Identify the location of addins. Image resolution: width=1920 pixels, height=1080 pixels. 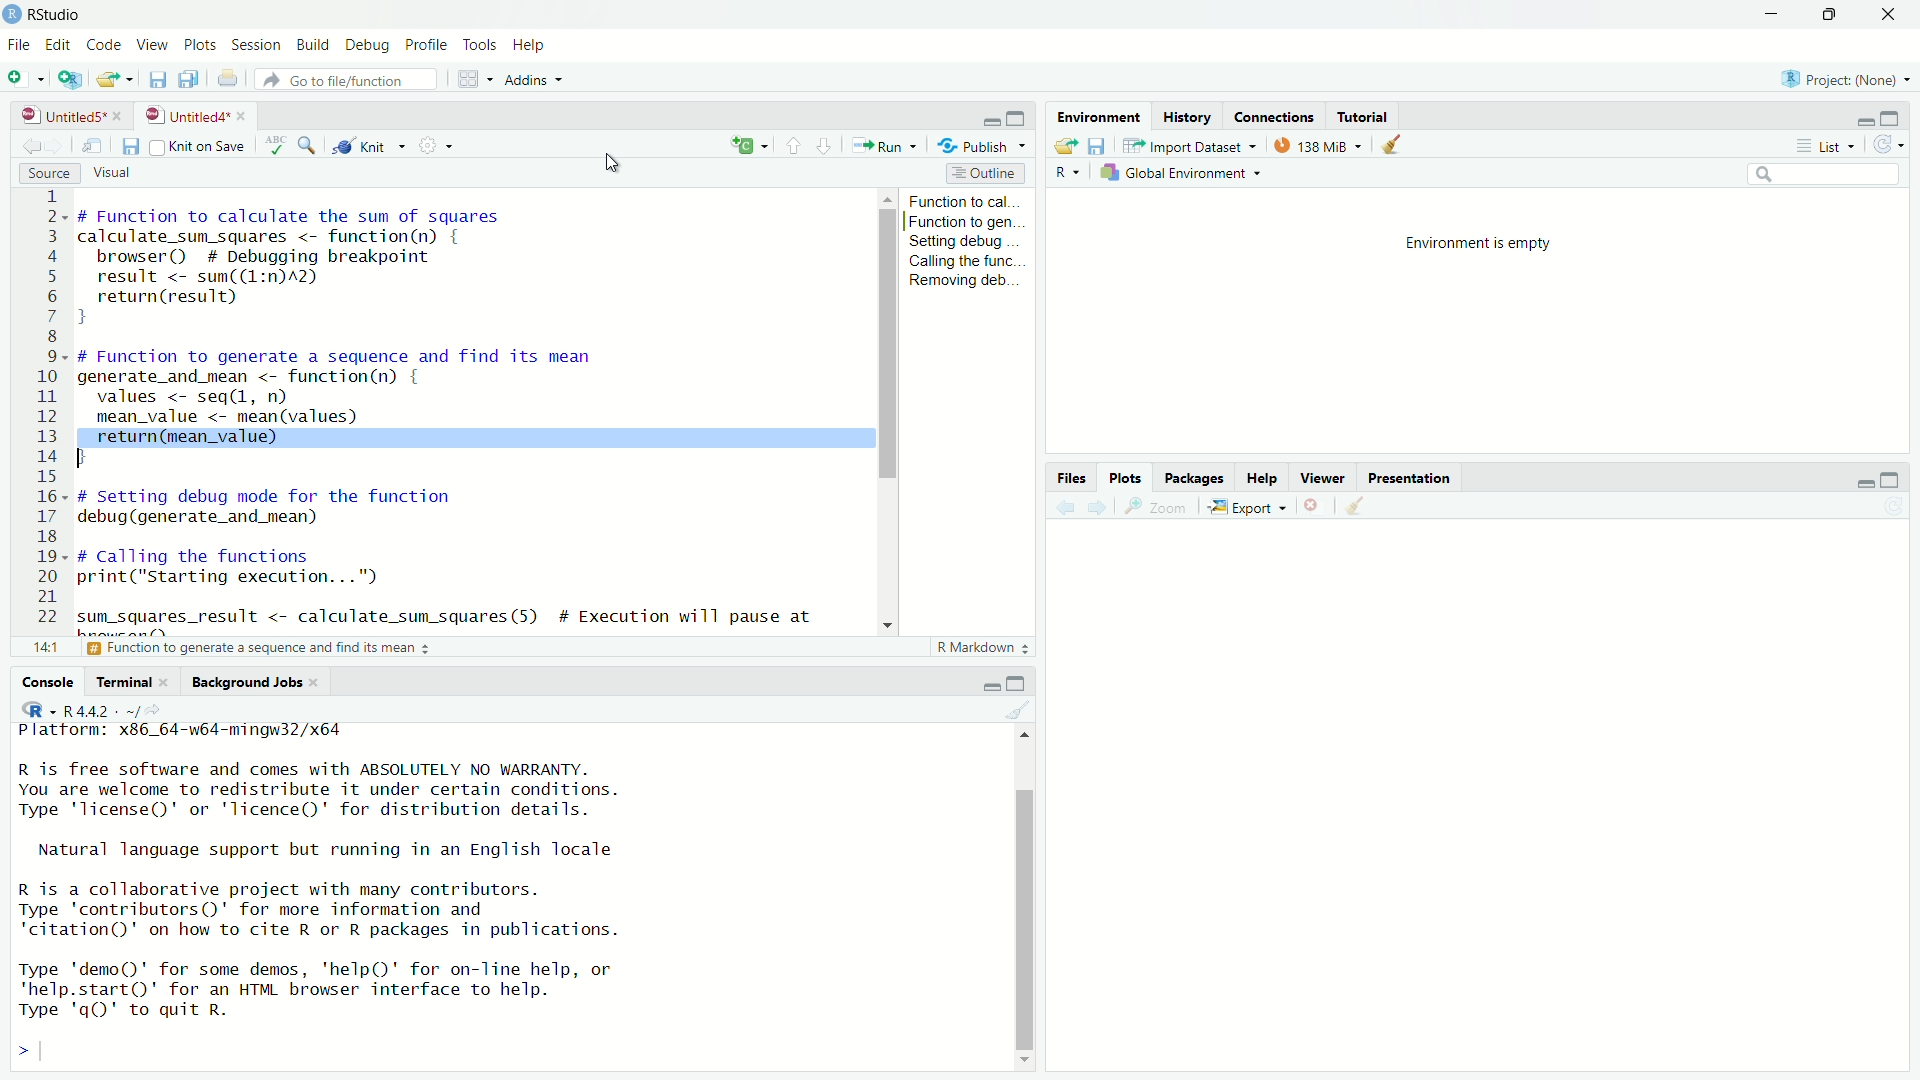
(536, 77).